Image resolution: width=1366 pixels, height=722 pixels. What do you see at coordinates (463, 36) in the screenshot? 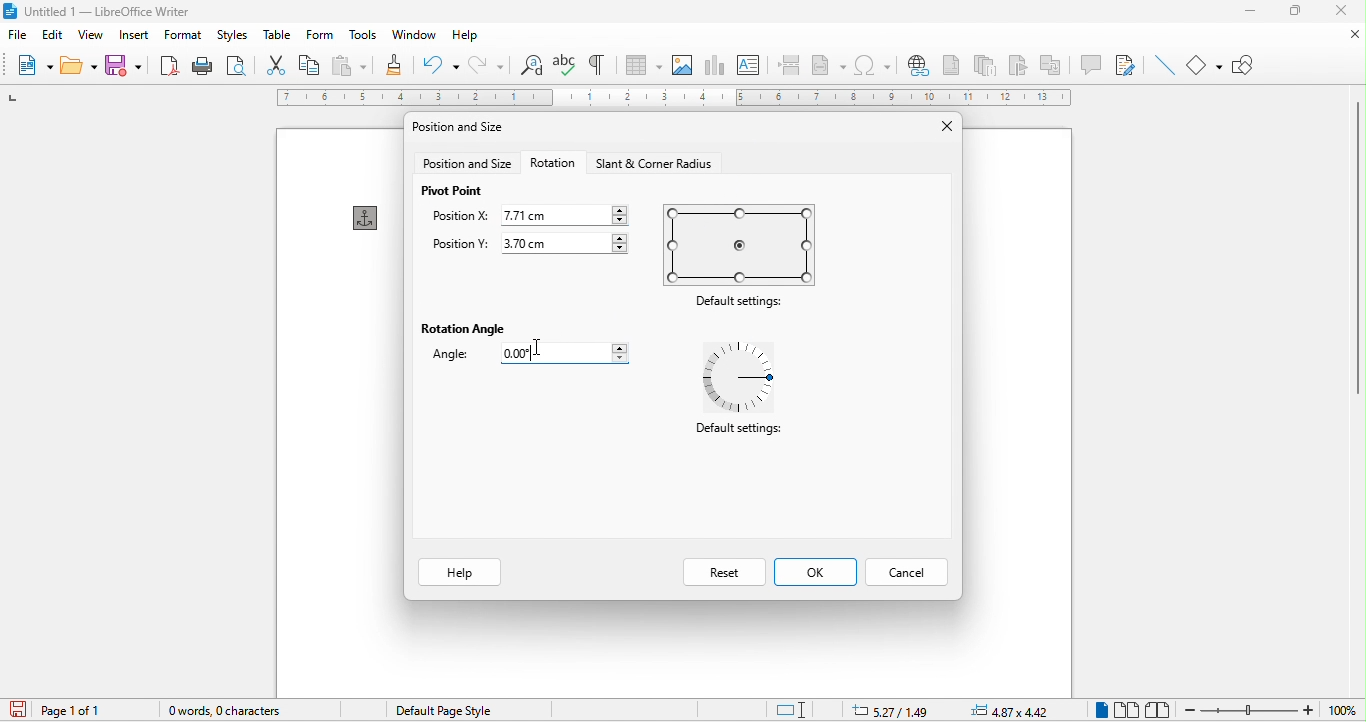
I see `help` at bounding box center [463, 36].